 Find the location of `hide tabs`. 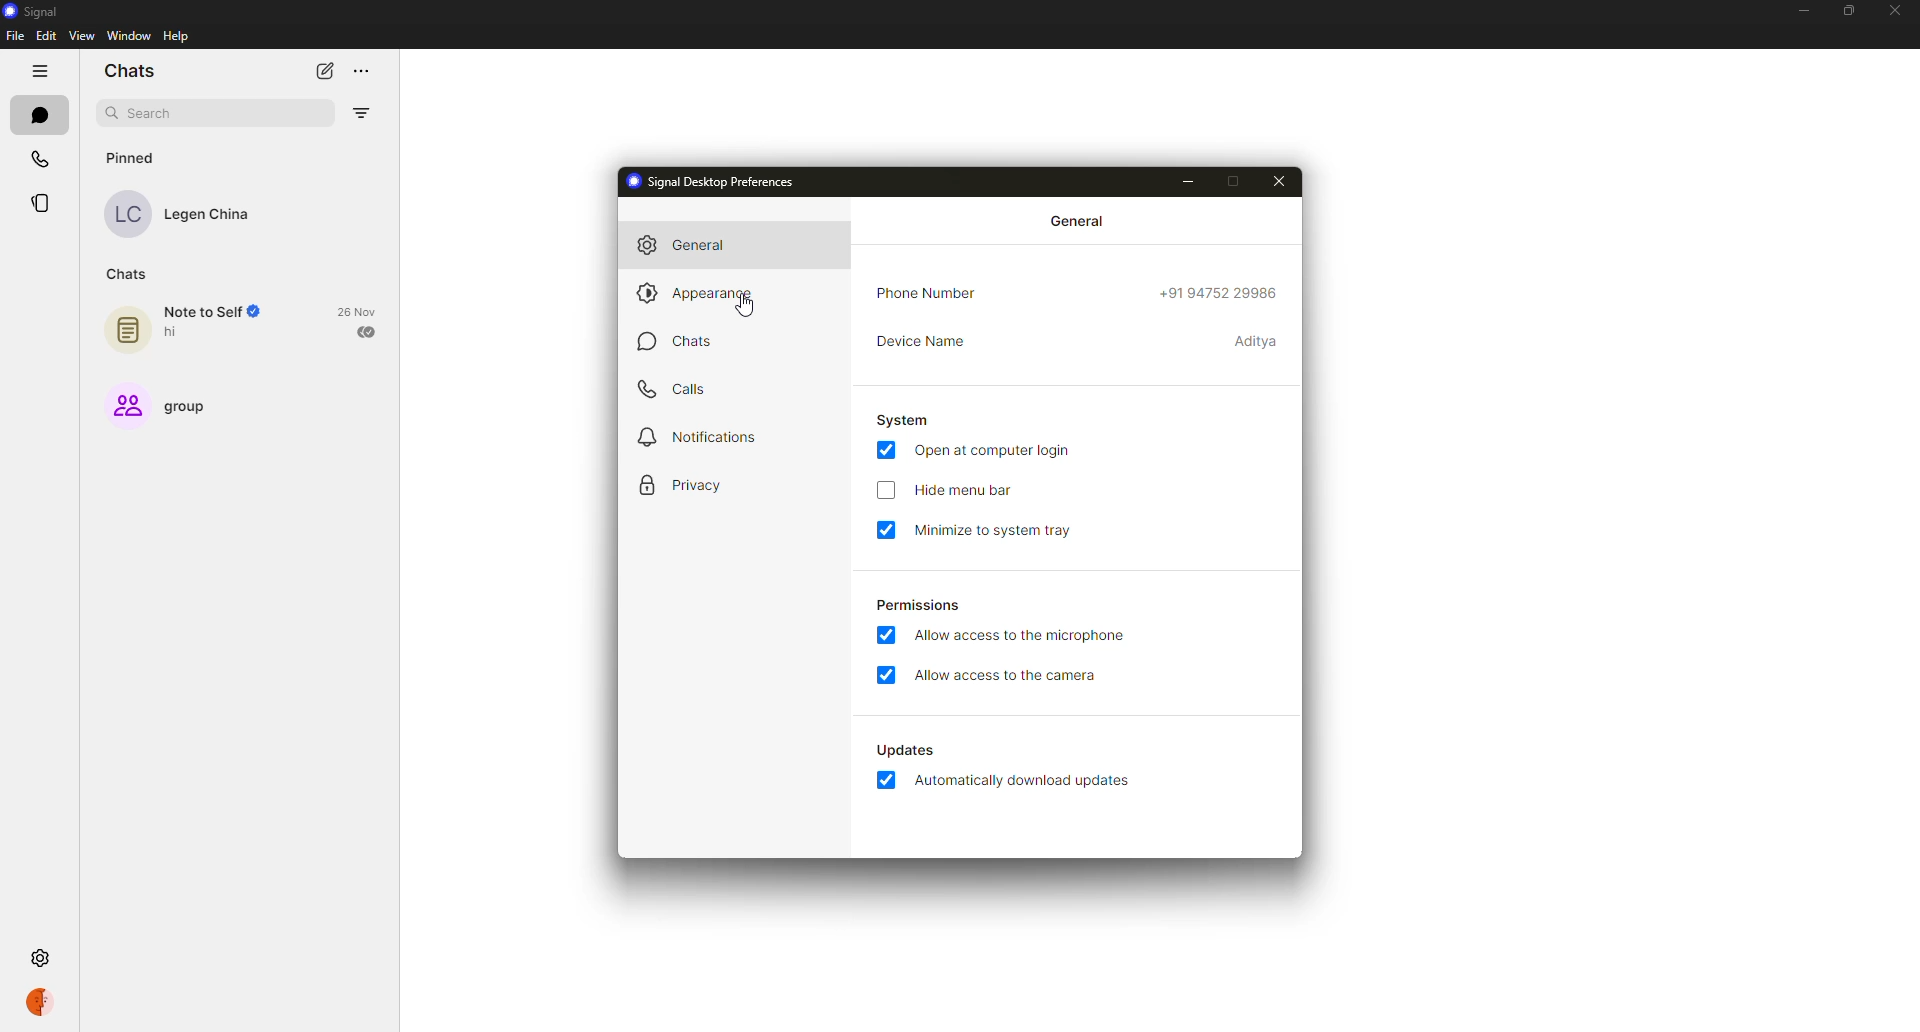

hide tabs is located at coordinates (39, 70).